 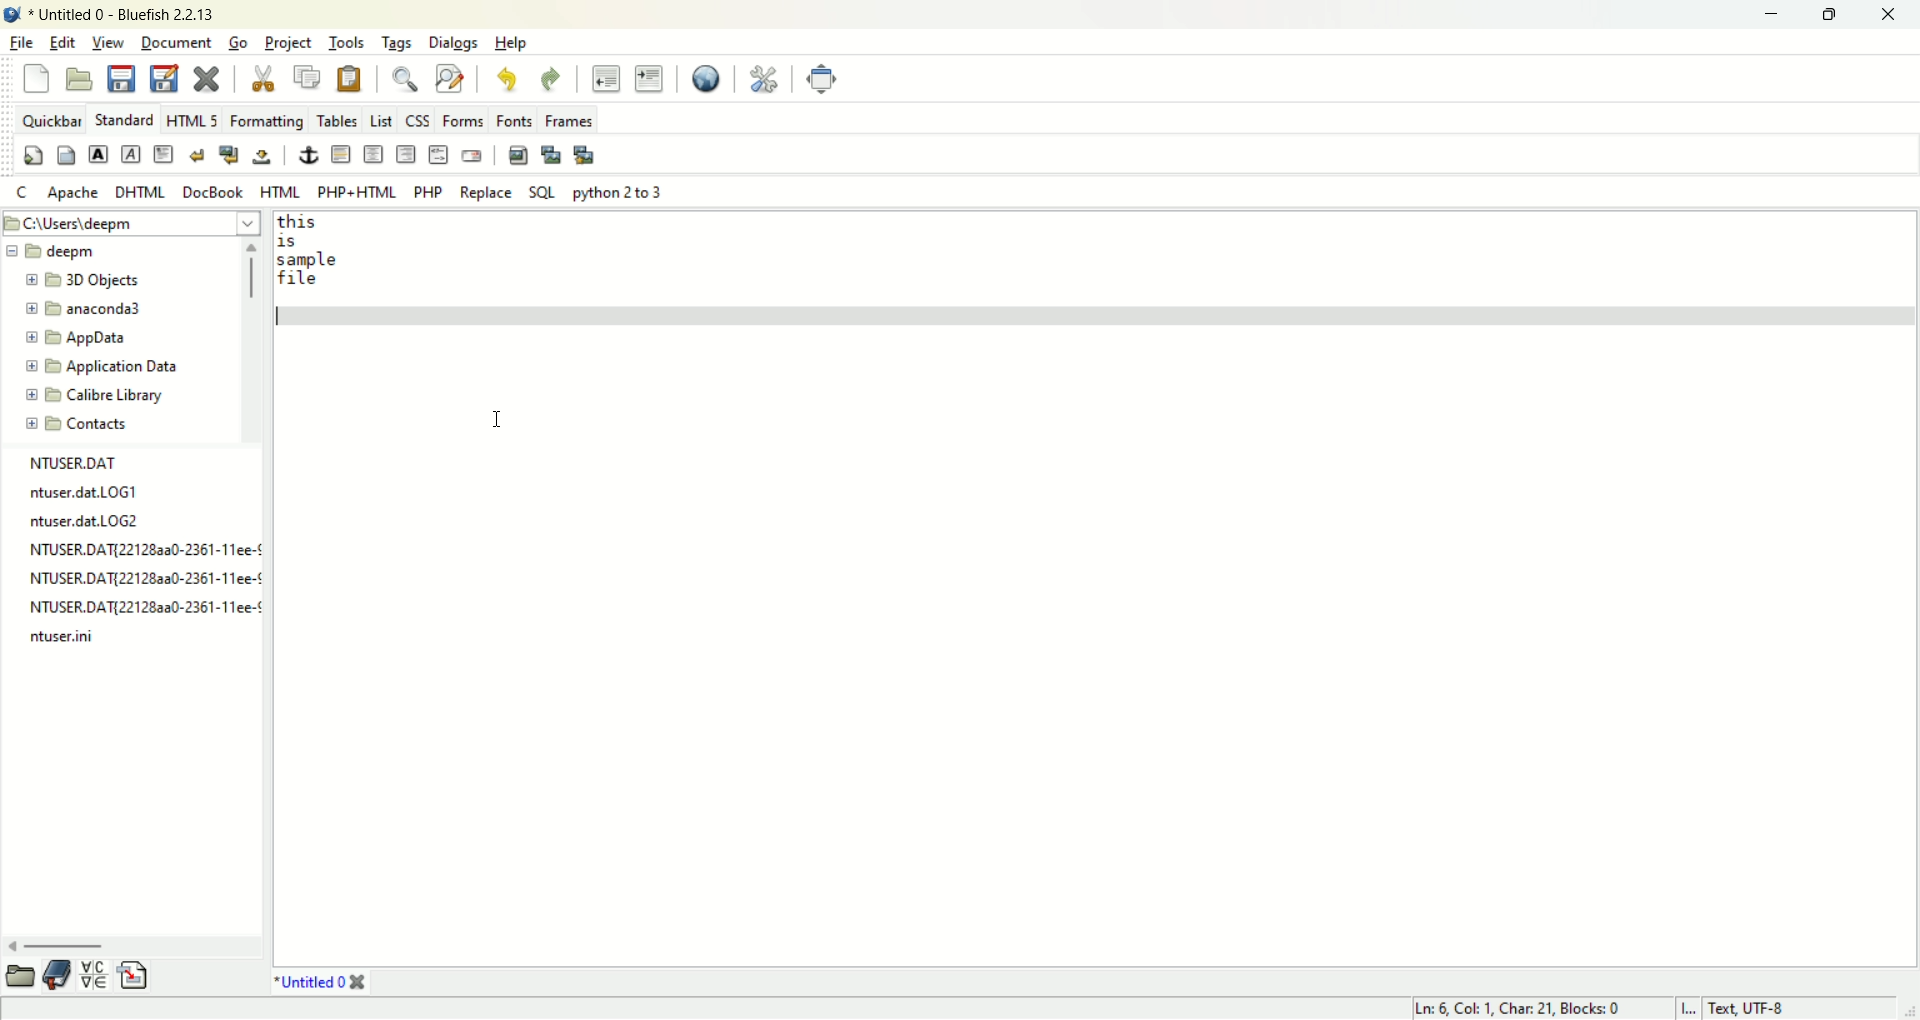 I want to click on break, so click(x=198, y=154).